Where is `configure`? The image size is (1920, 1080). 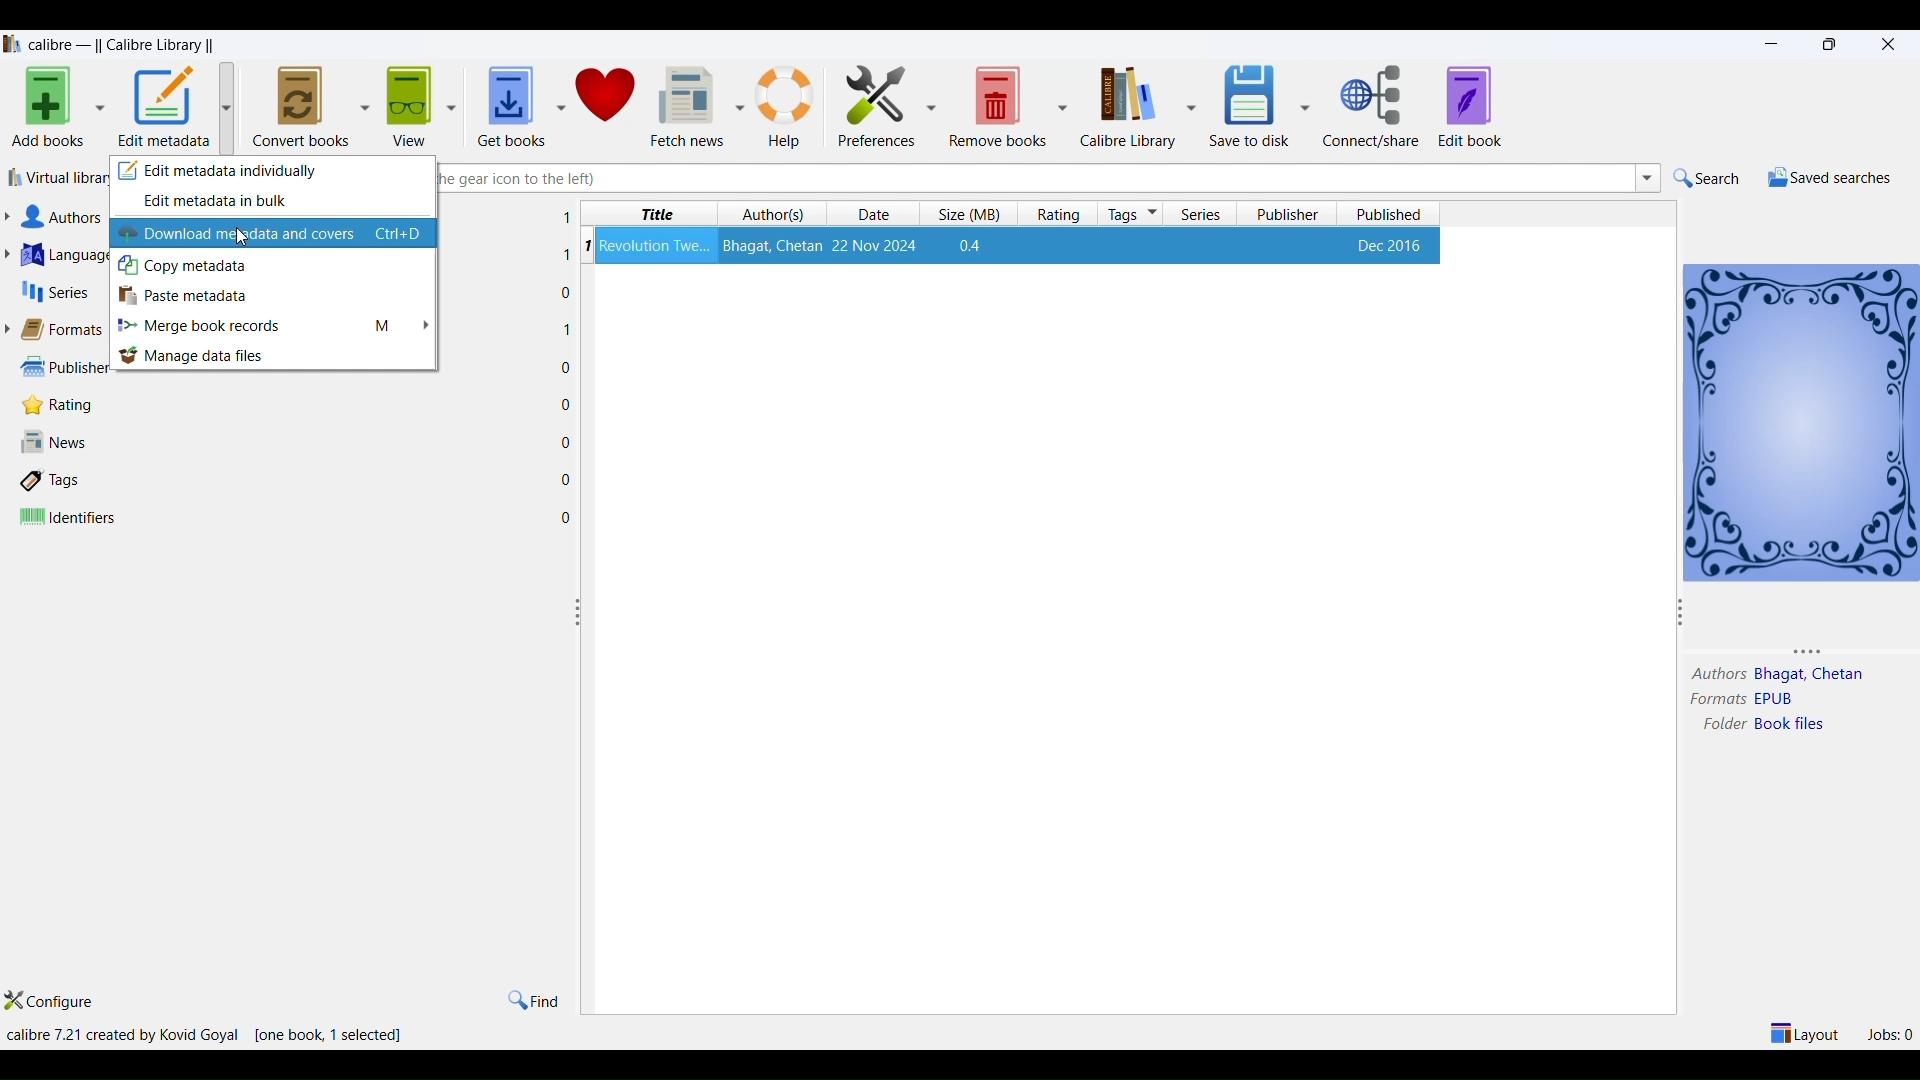 configure is located at coordinates (61, 999).